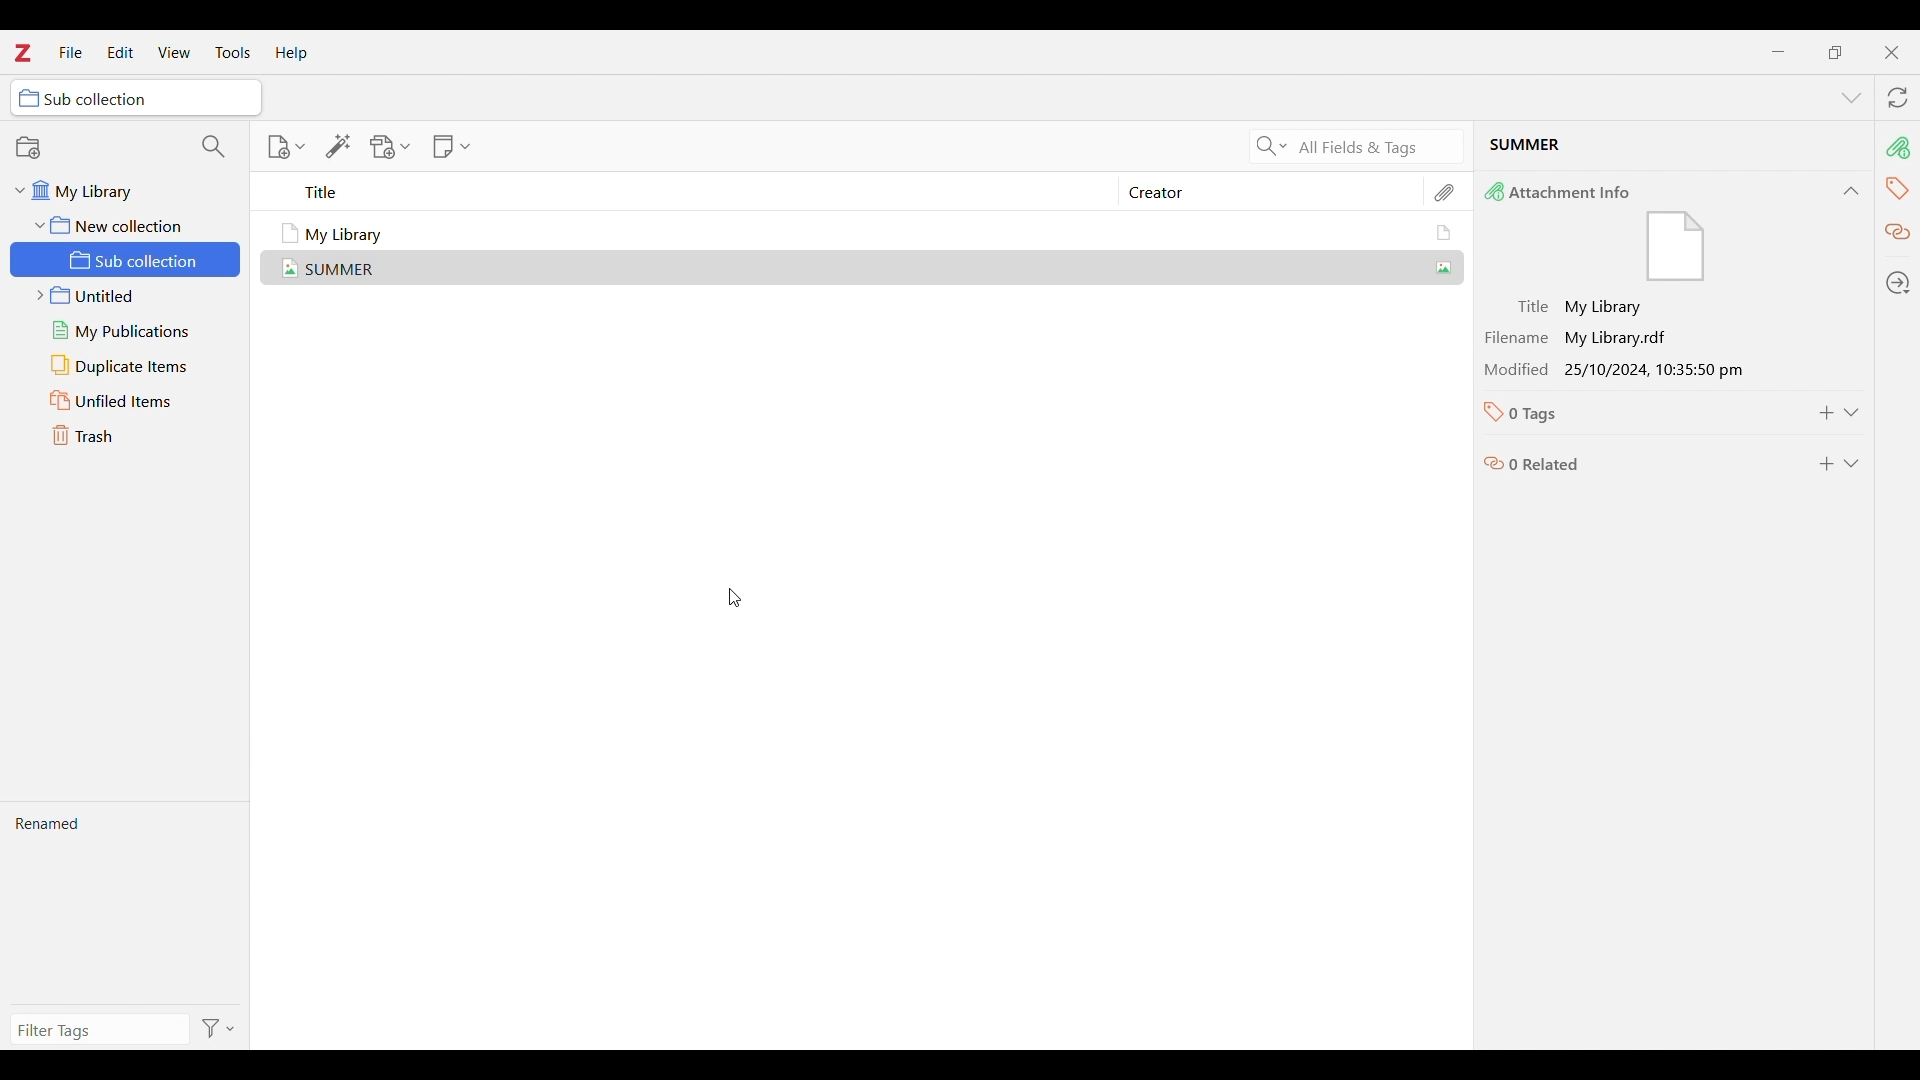 Image resolution: width=1920 pixels, height=1080 pixels. What do you see at coordinates (1901, 147) in the screenshot?
I see `Attachment info` at bounding box center [1901, 147].